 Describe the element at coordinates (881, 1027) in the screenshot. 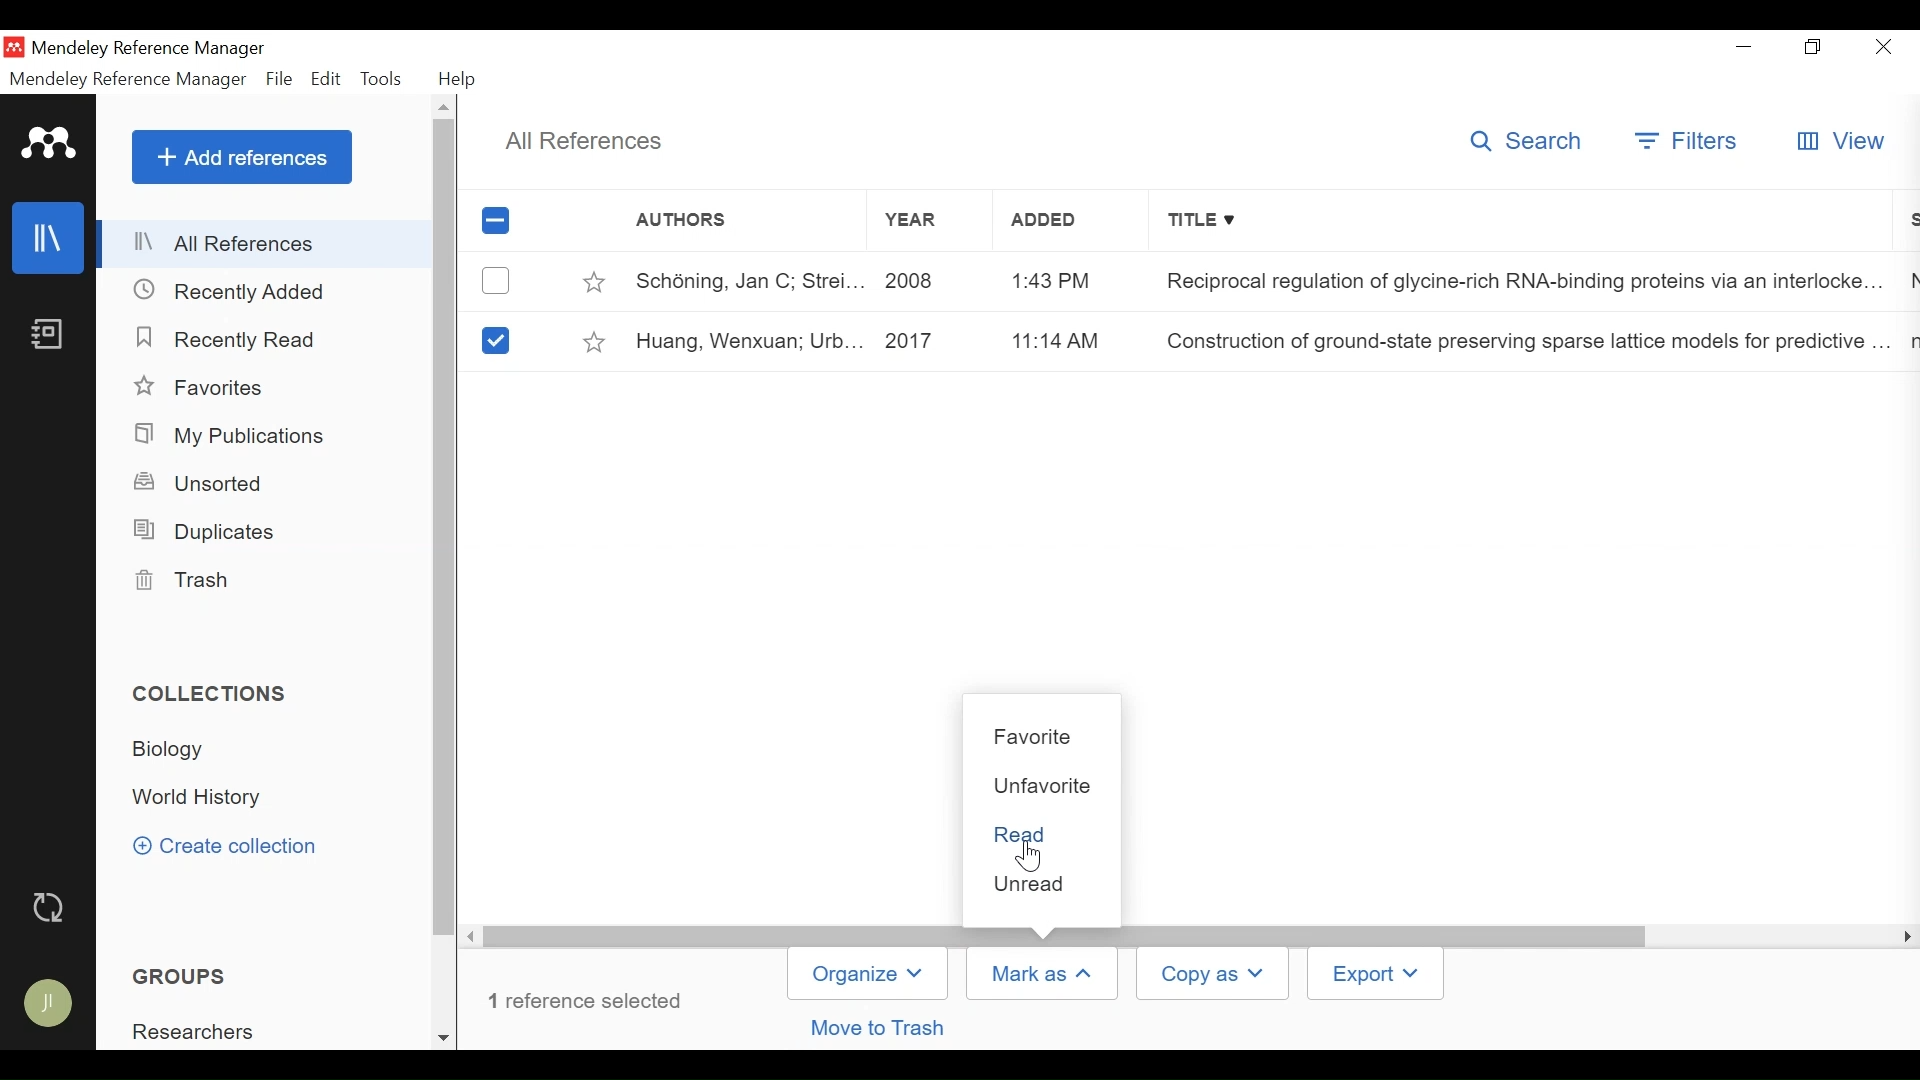

I see `Move to Trash` at that location.